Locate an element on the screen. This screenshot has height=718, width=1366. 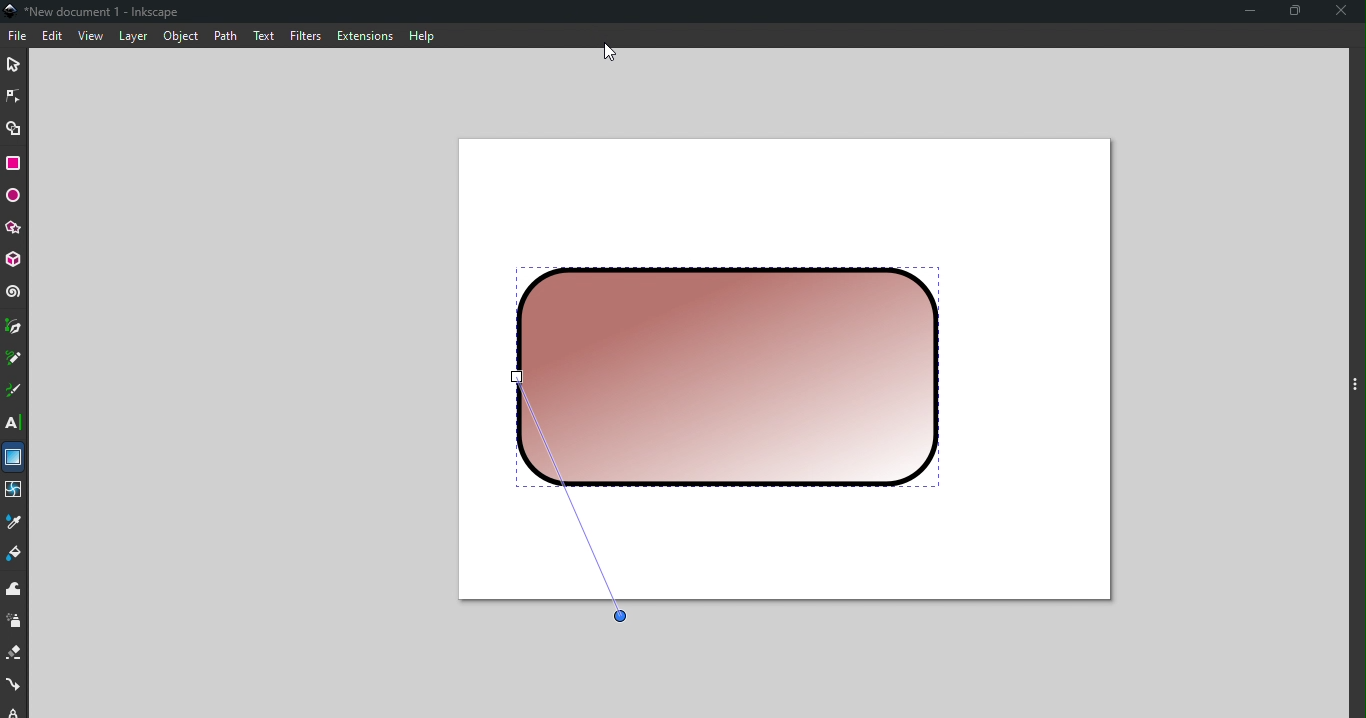
Pencil tool is located at coordinates (14, 360).